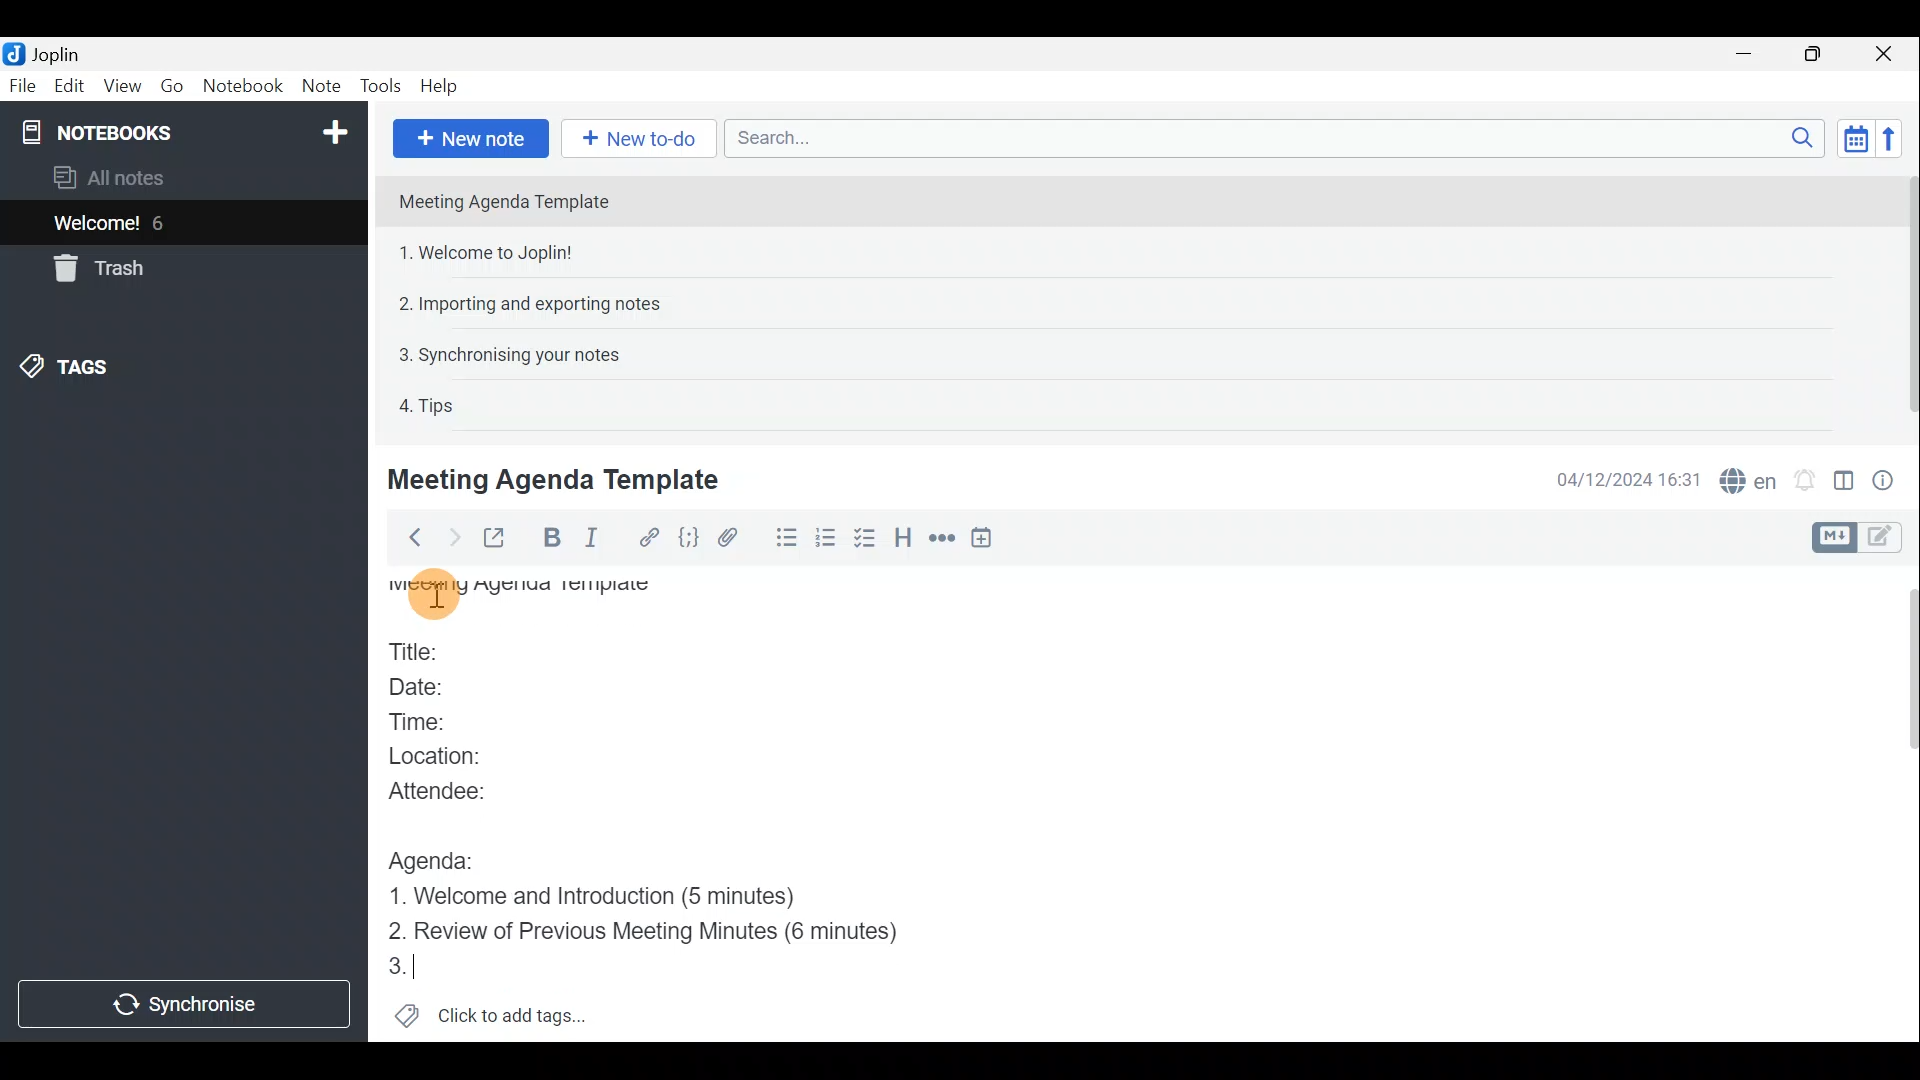  I want to click on Agenda:, so click(442, 860).